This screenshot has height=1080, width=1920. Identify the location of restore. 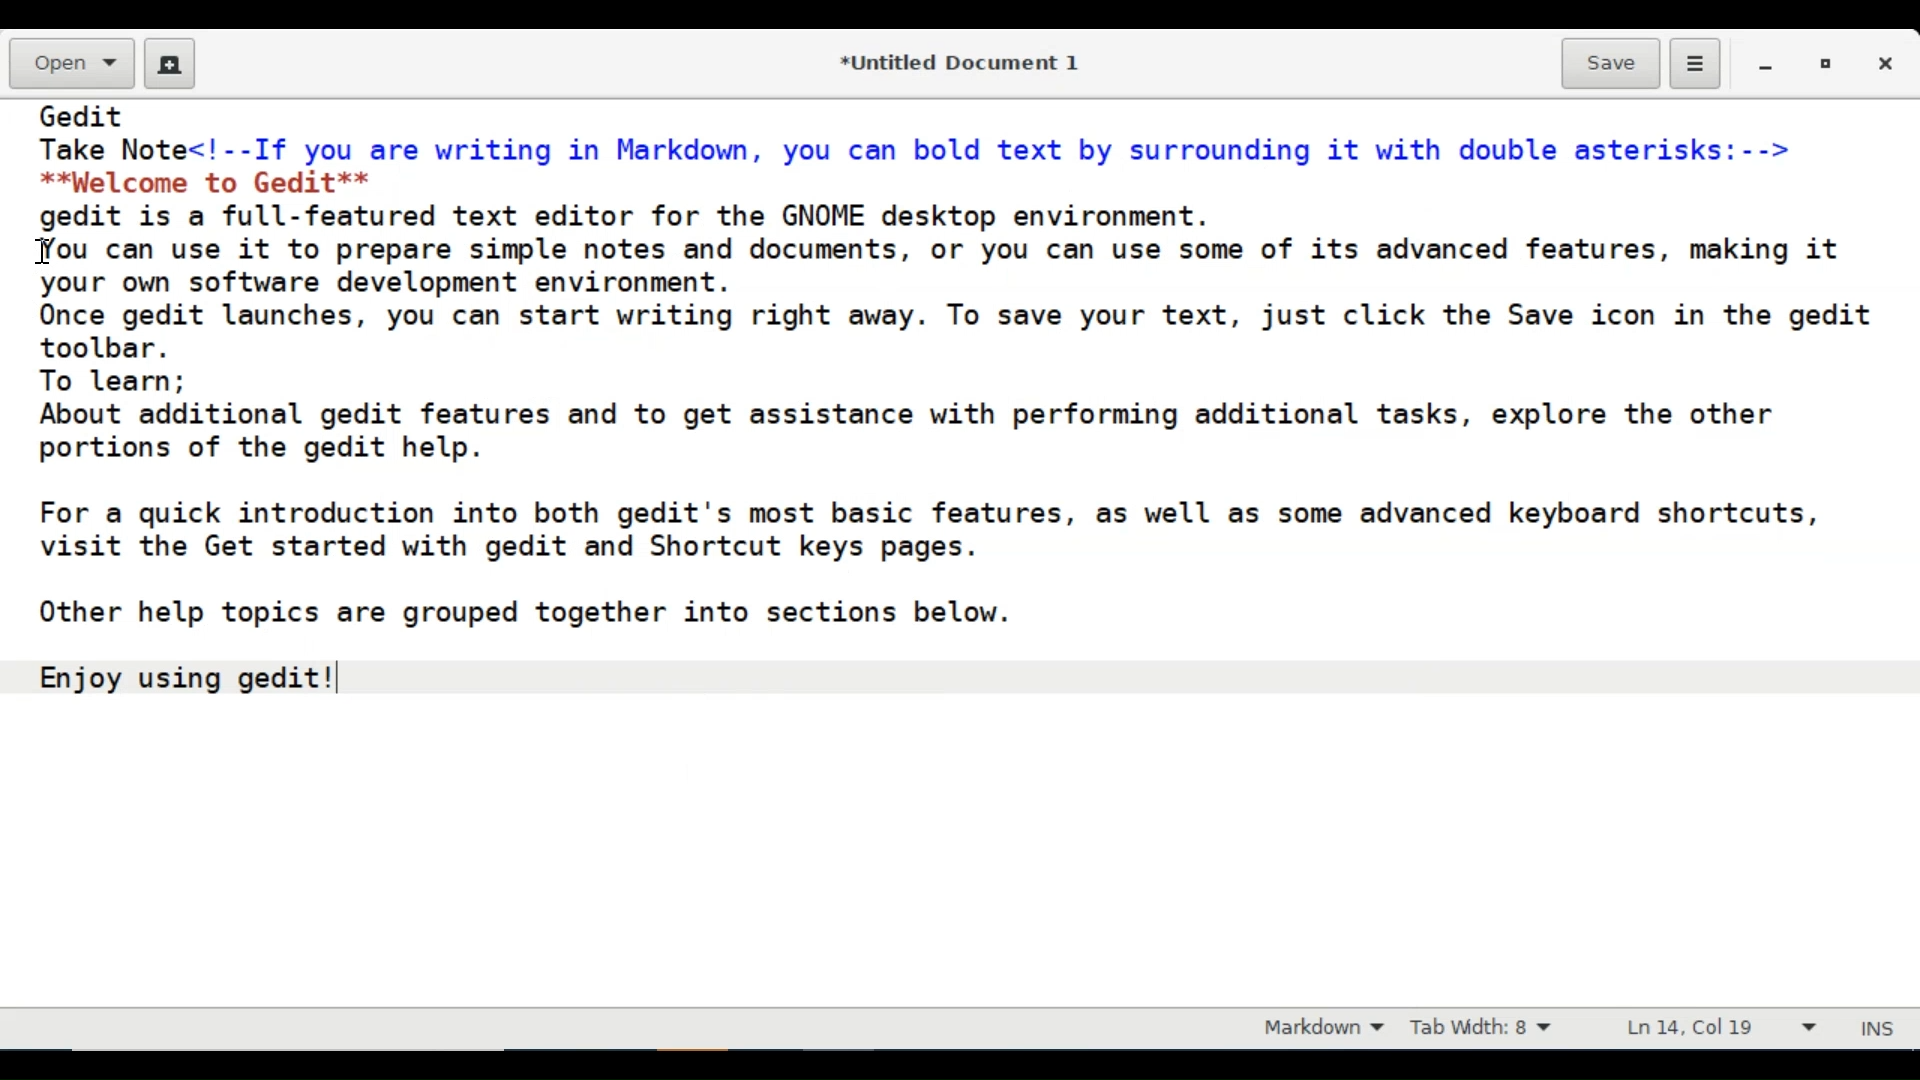
(1823, 63).